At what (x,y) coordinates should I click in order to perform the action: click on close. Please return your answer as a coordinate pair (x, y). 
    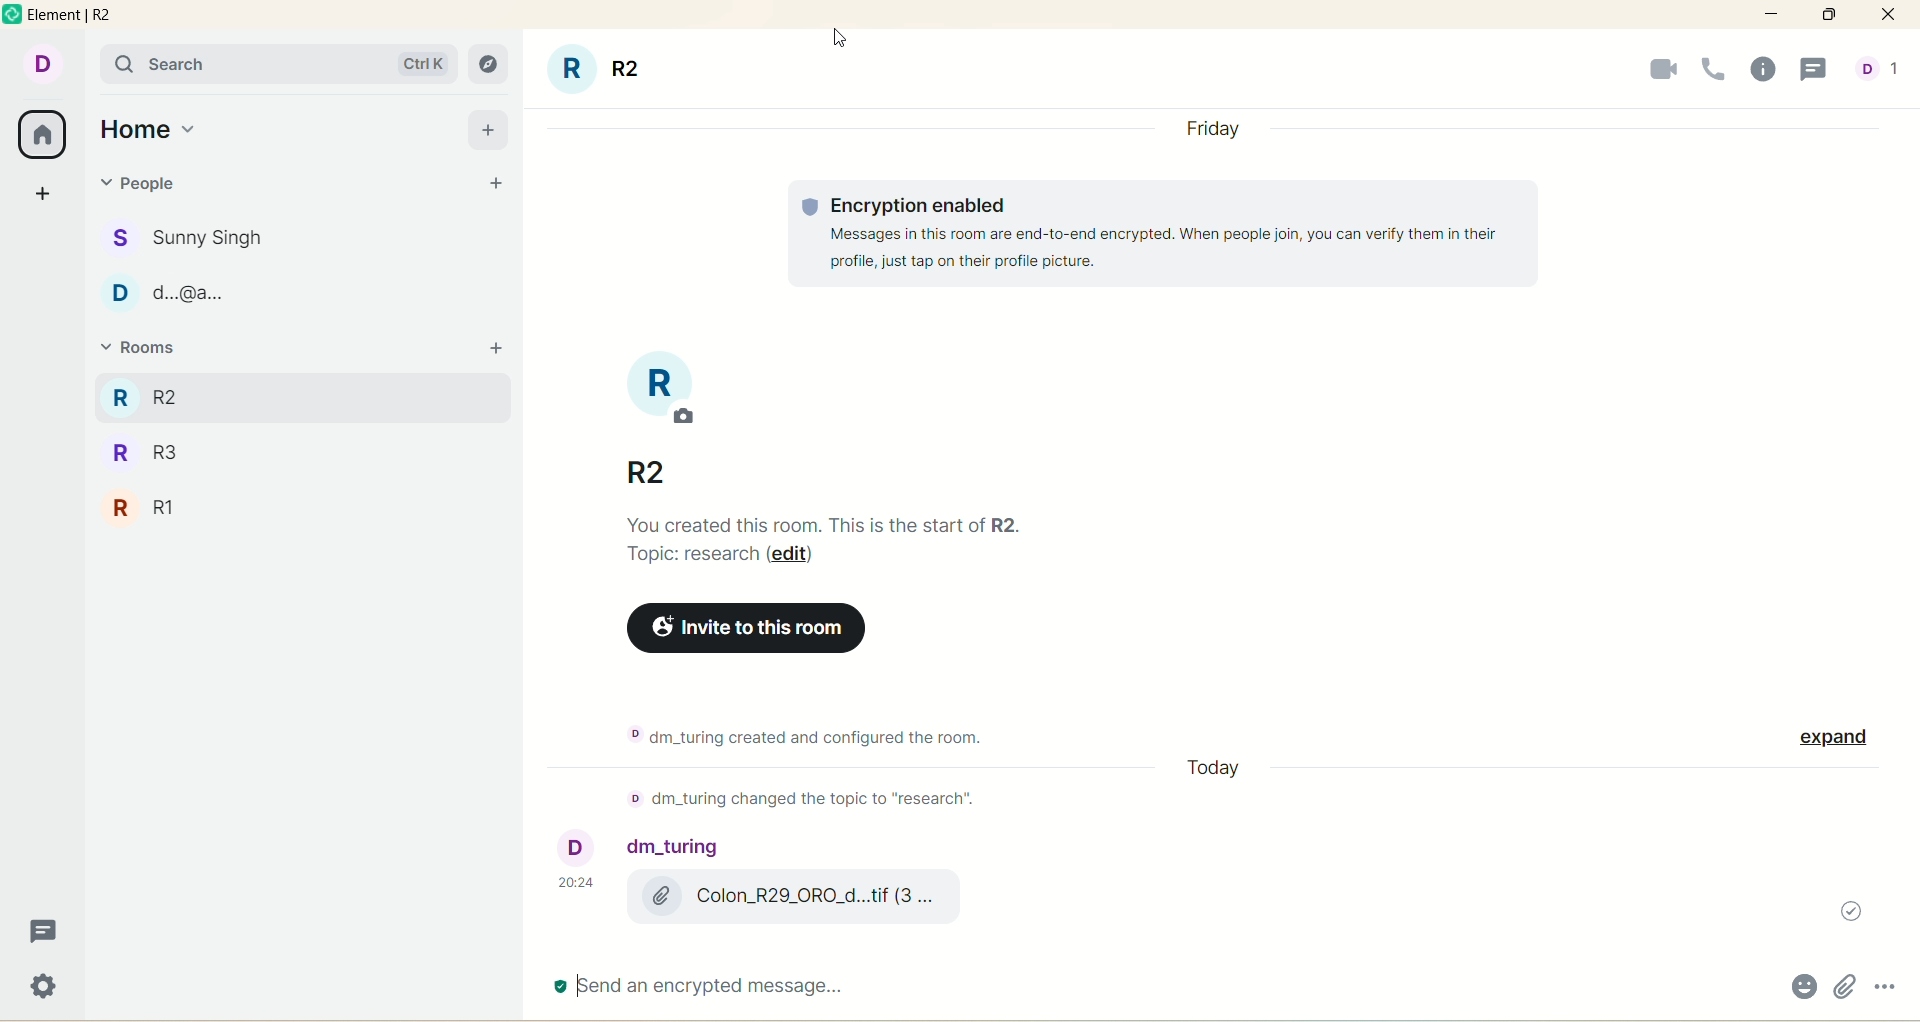
    Looking at the image, I should click on (1888, 15).